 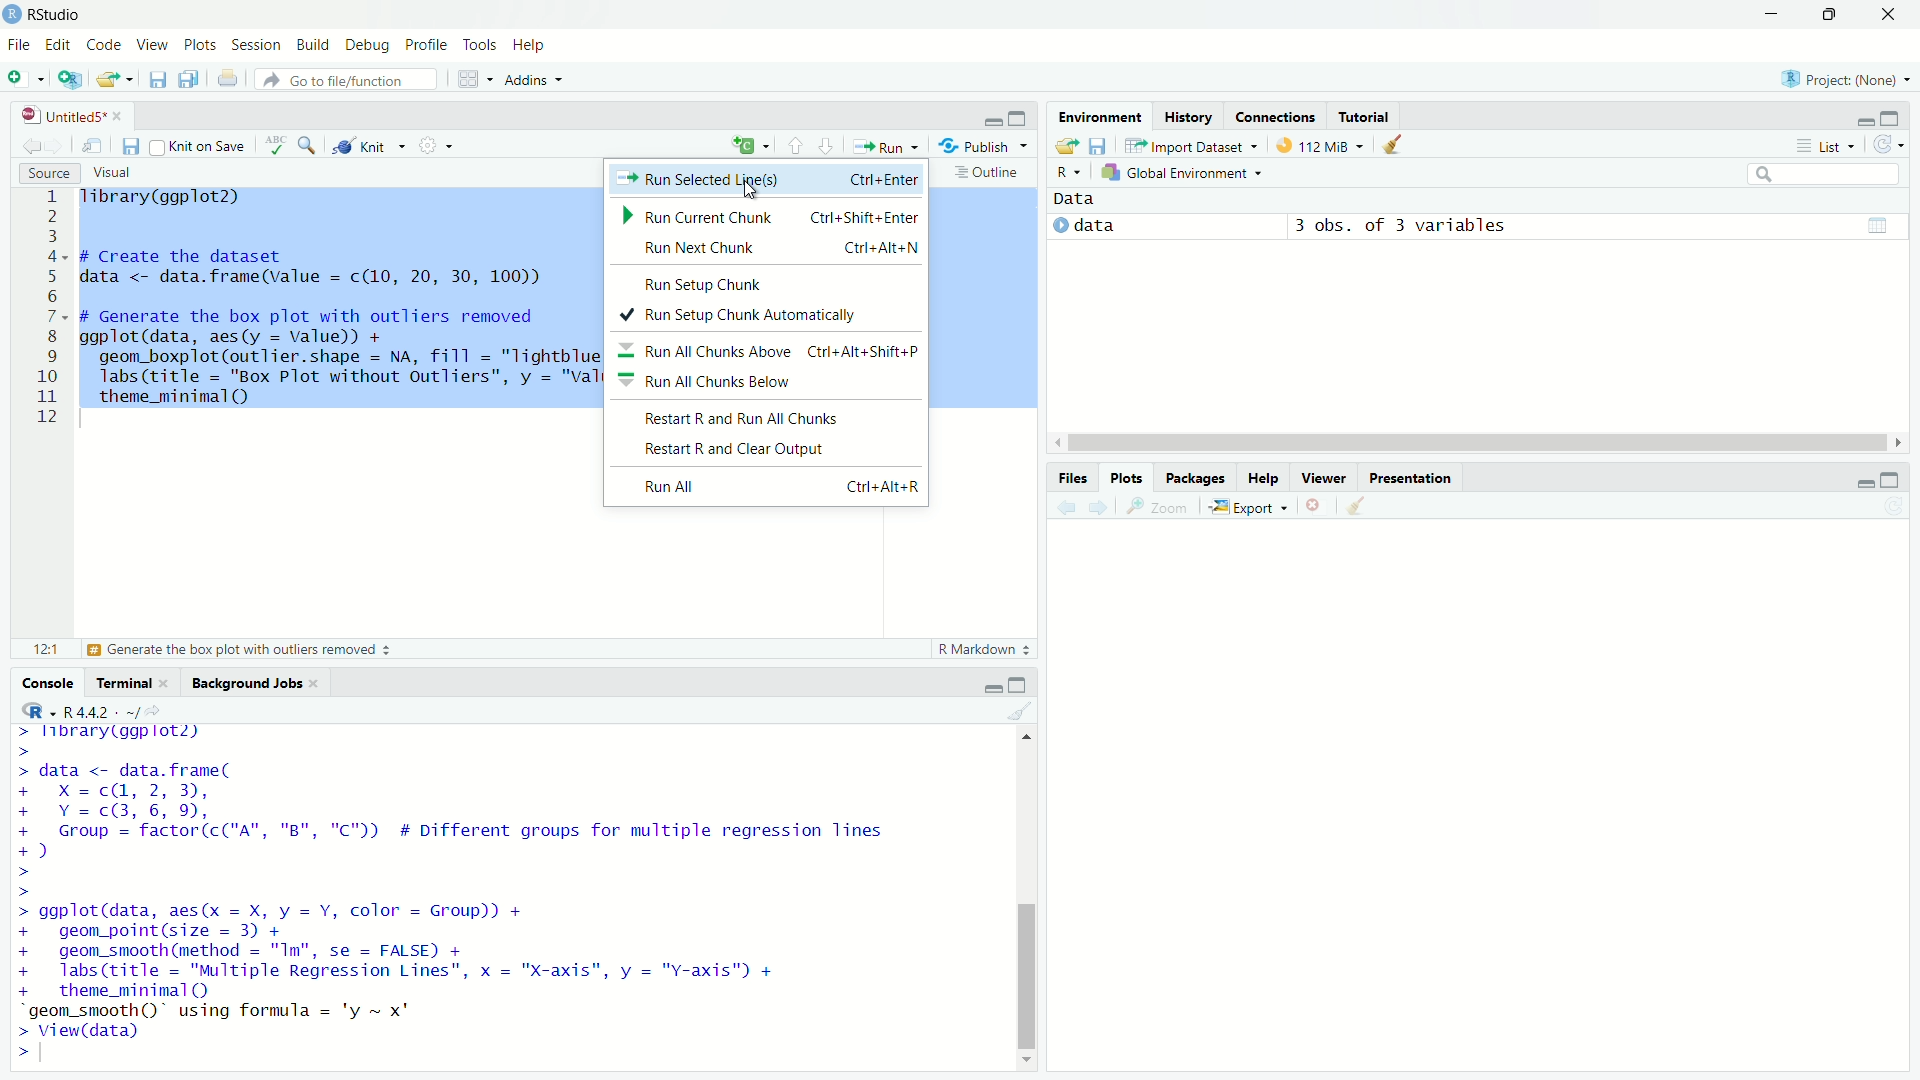 I want to click on close, so click(x=1313, y=505).